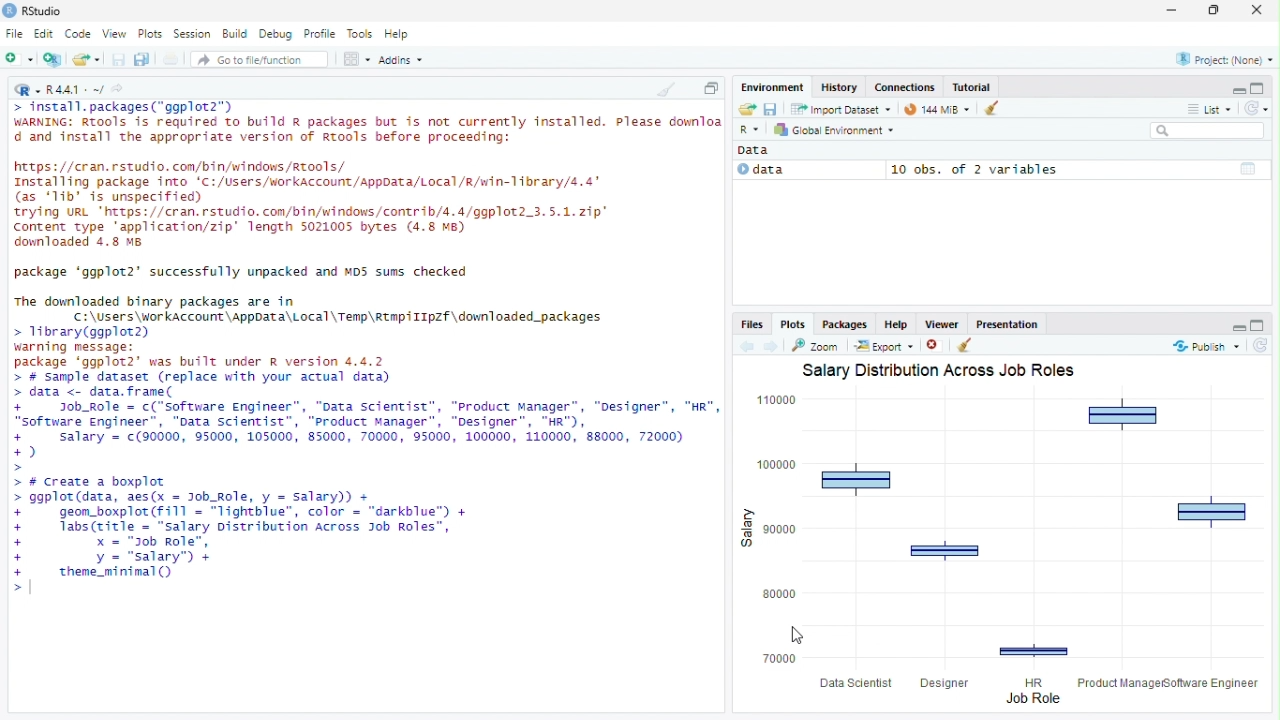  I want to click on Create  a project, so click(54, 59).